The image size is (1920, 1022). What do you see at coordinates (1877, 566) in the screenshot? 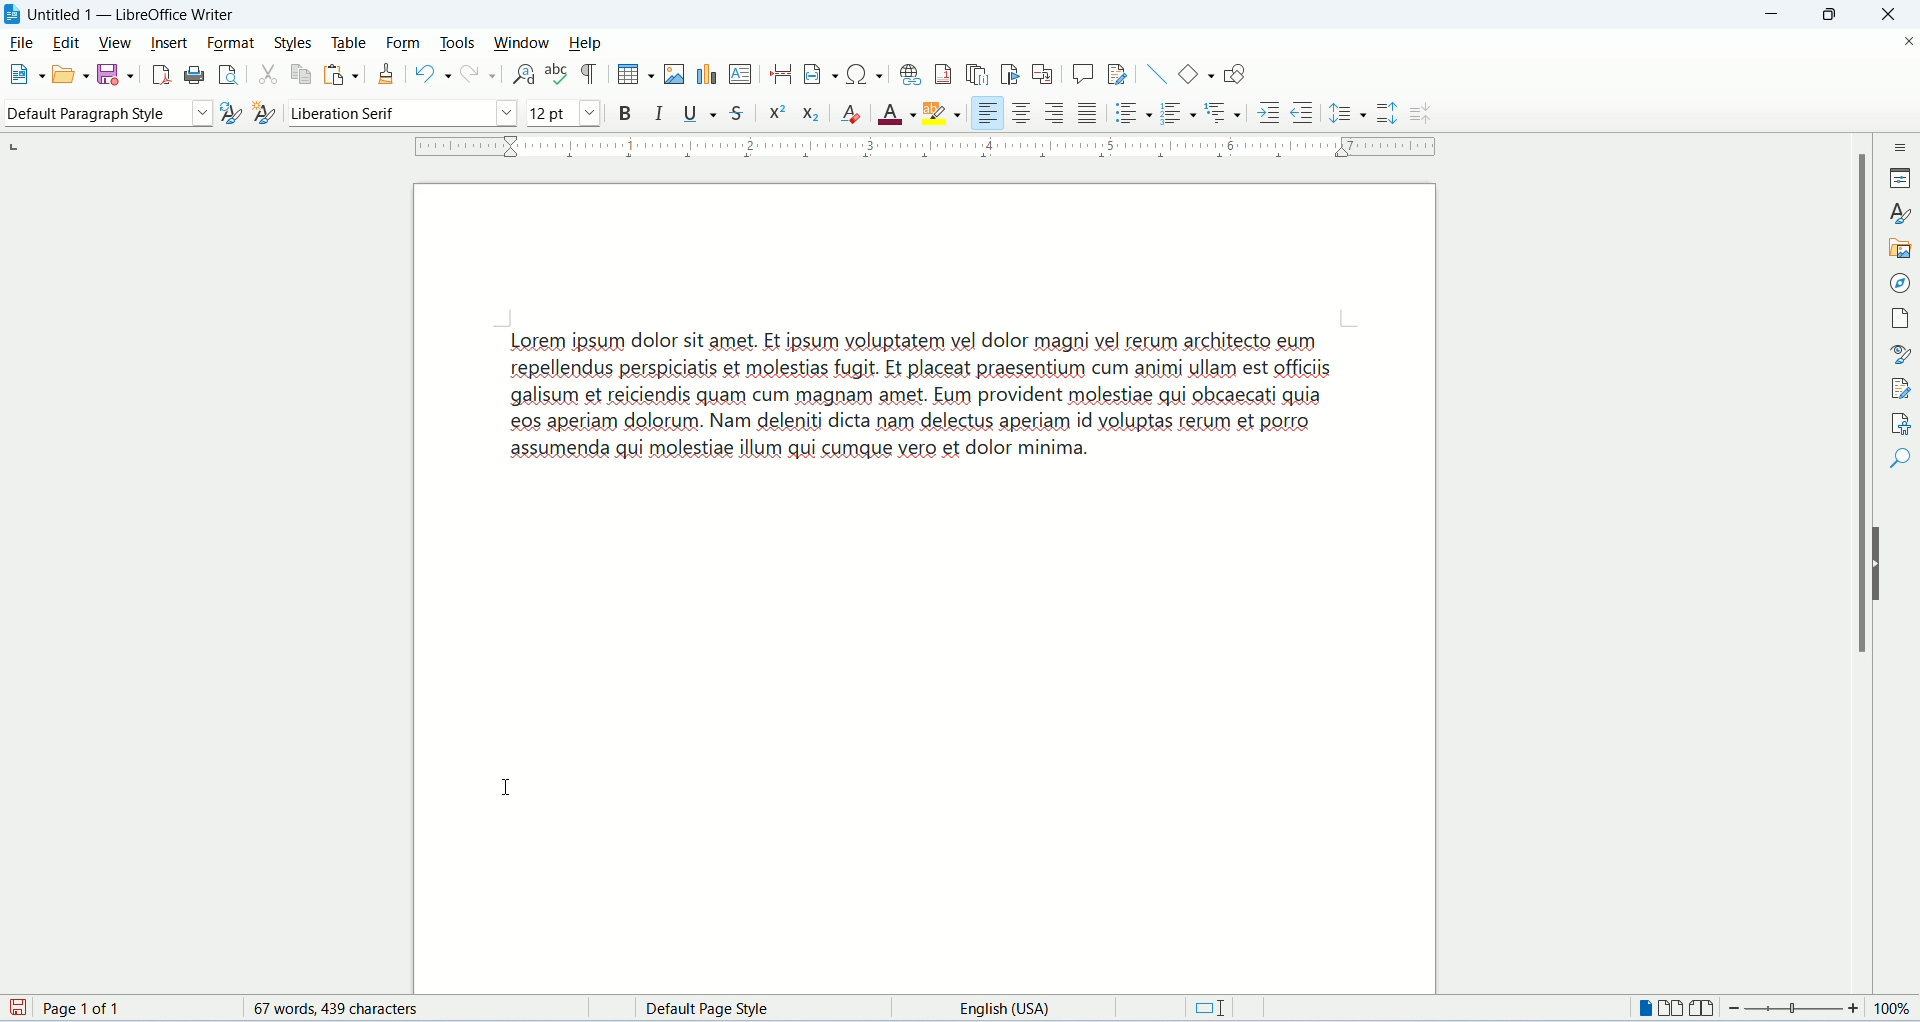
I see `hide` at bounding box center [1877, 566].